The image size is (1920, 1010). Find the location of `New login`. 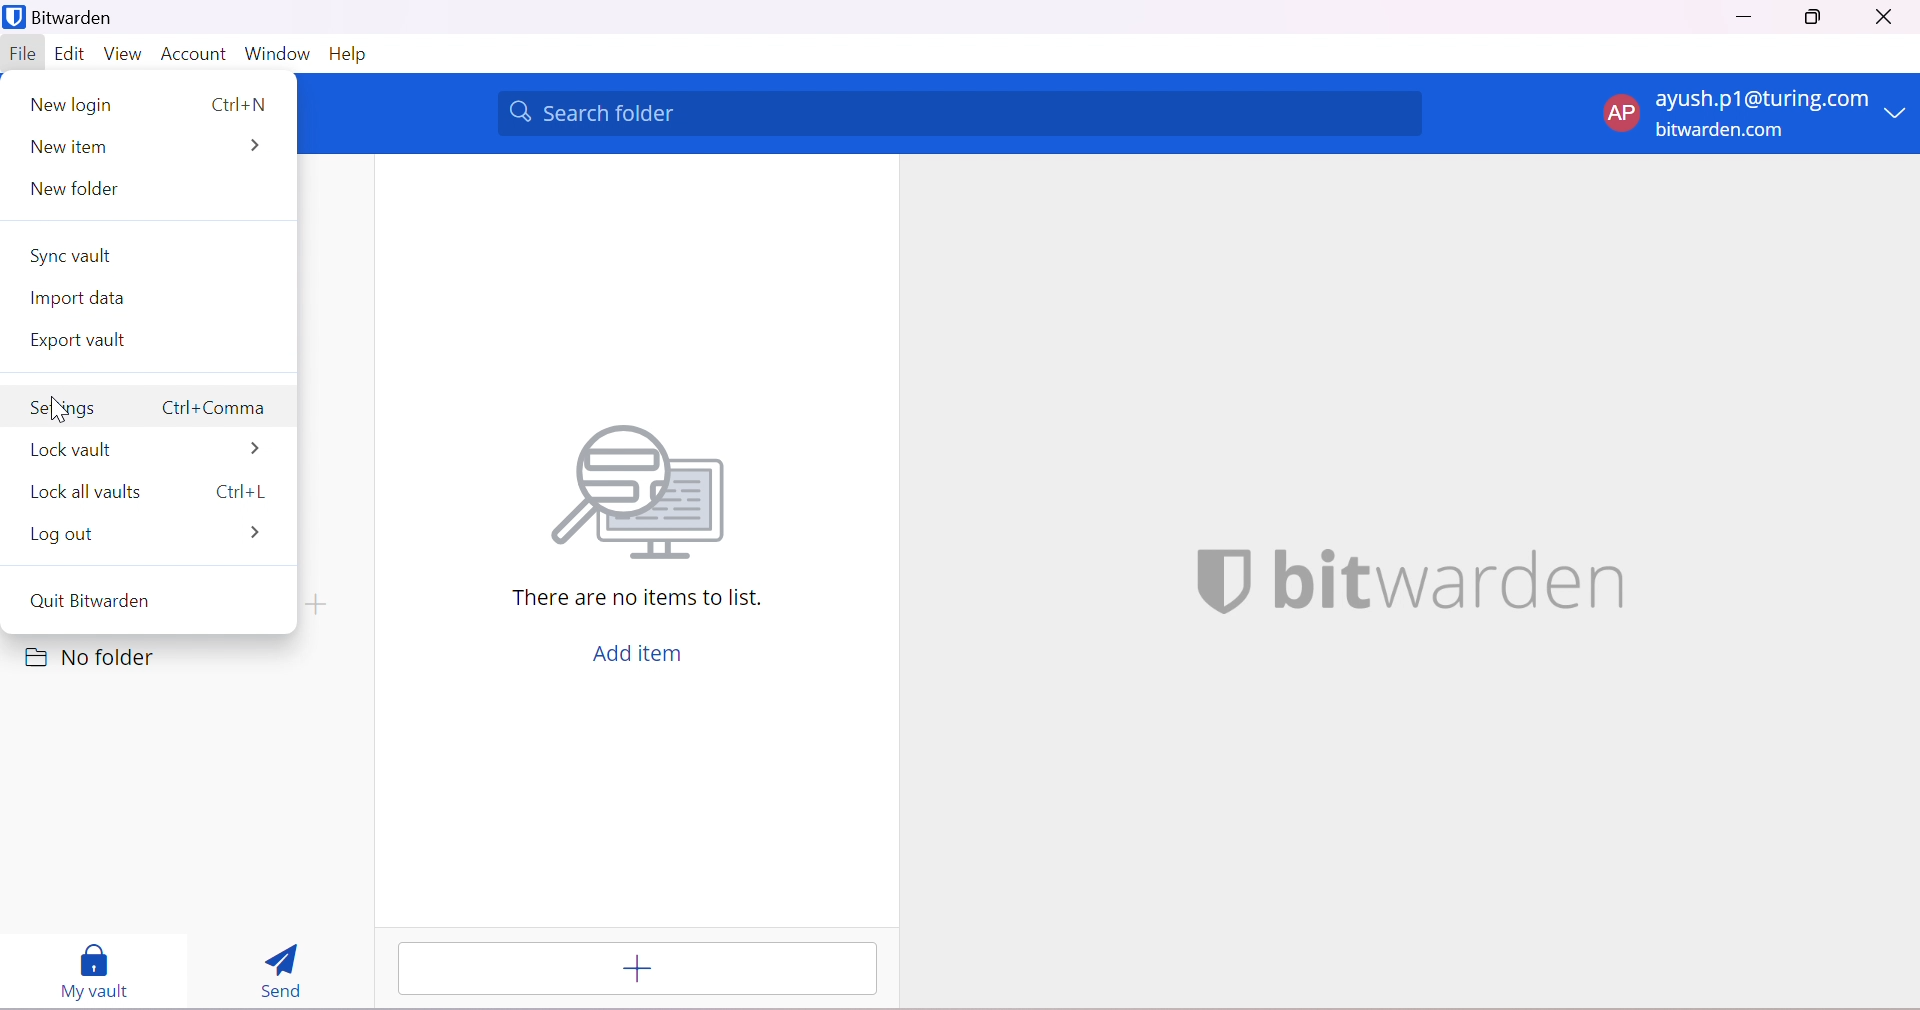

New login is located at coordinates (74, 102).